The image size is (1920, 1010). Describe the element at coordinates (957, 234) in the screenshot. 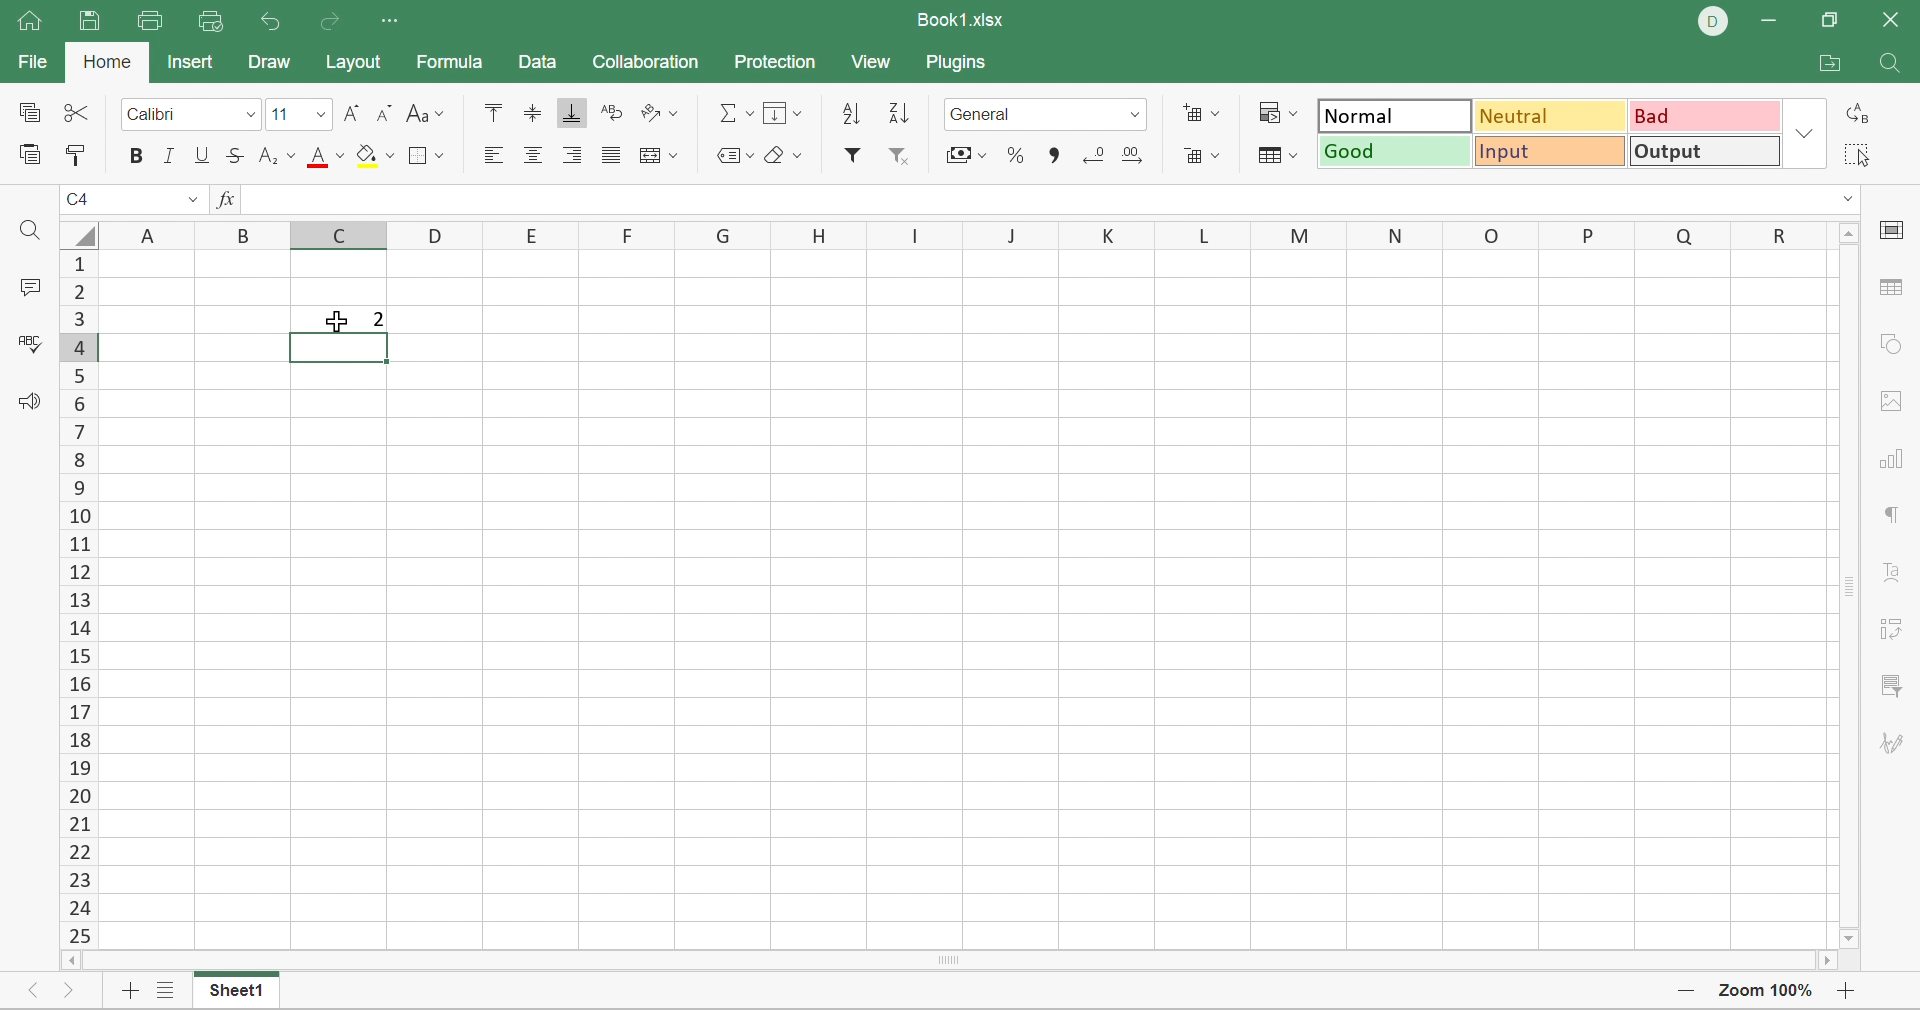

I see `Column names` at that location.